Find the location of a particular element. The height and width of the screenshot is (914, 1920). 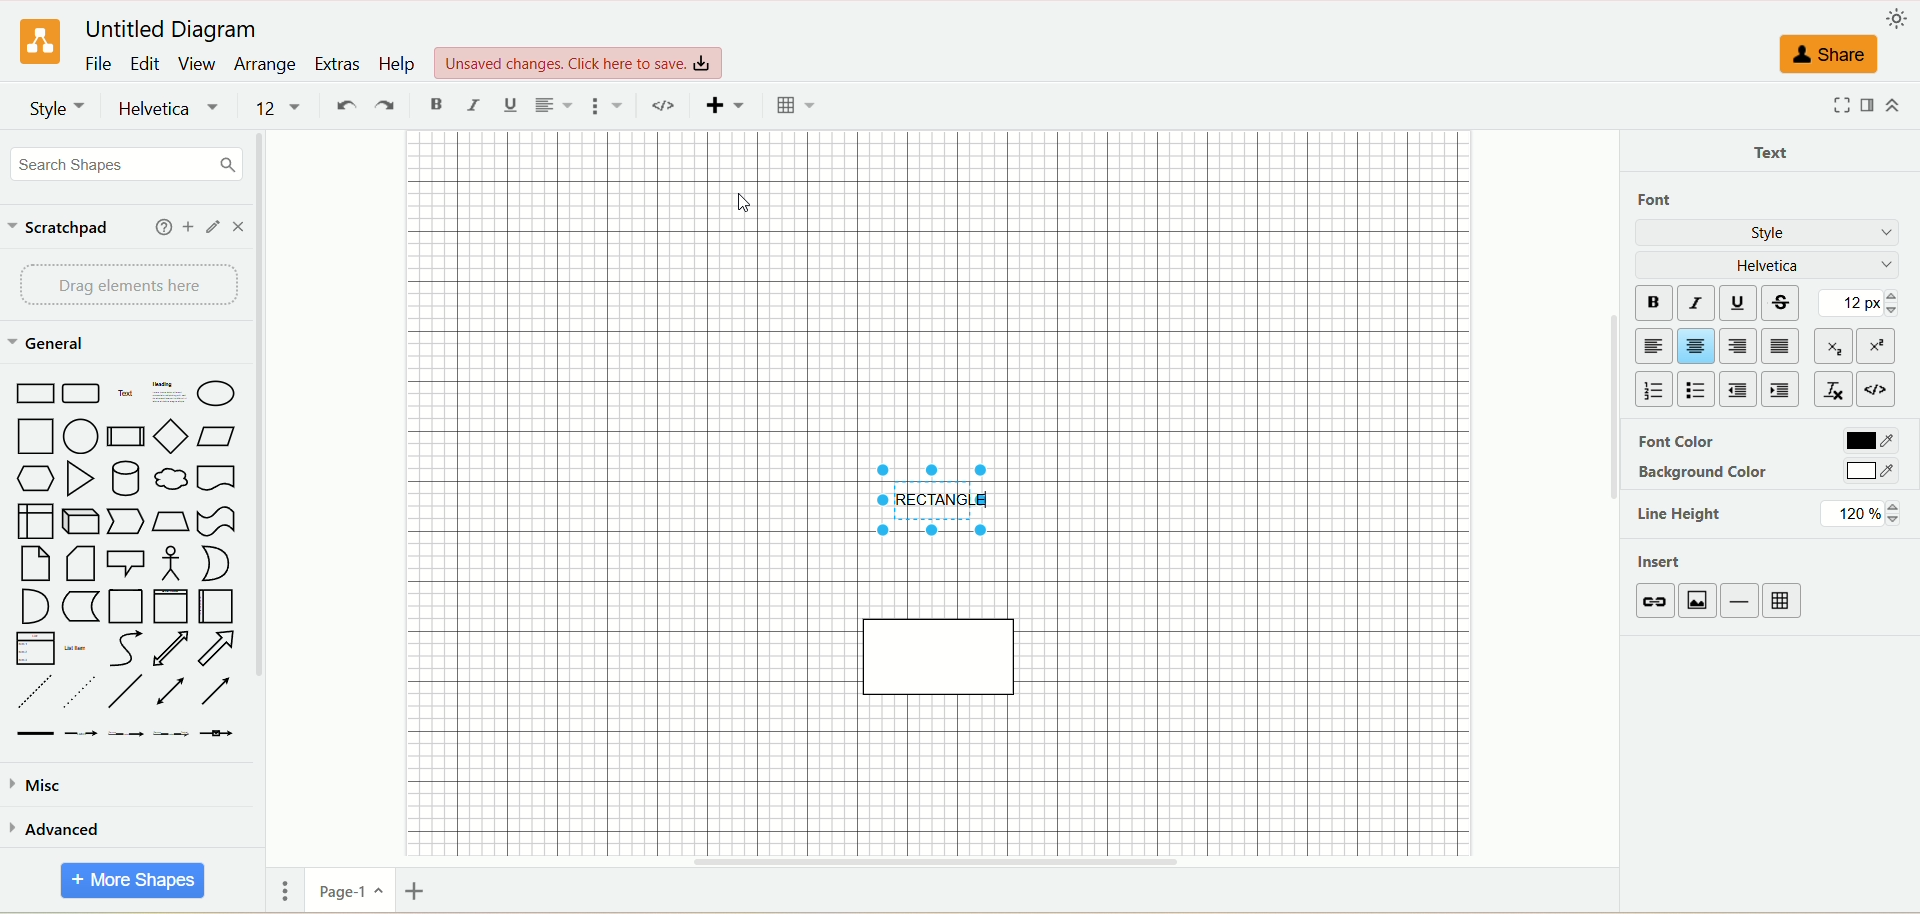

centre is located at coordinates (1700, 345).